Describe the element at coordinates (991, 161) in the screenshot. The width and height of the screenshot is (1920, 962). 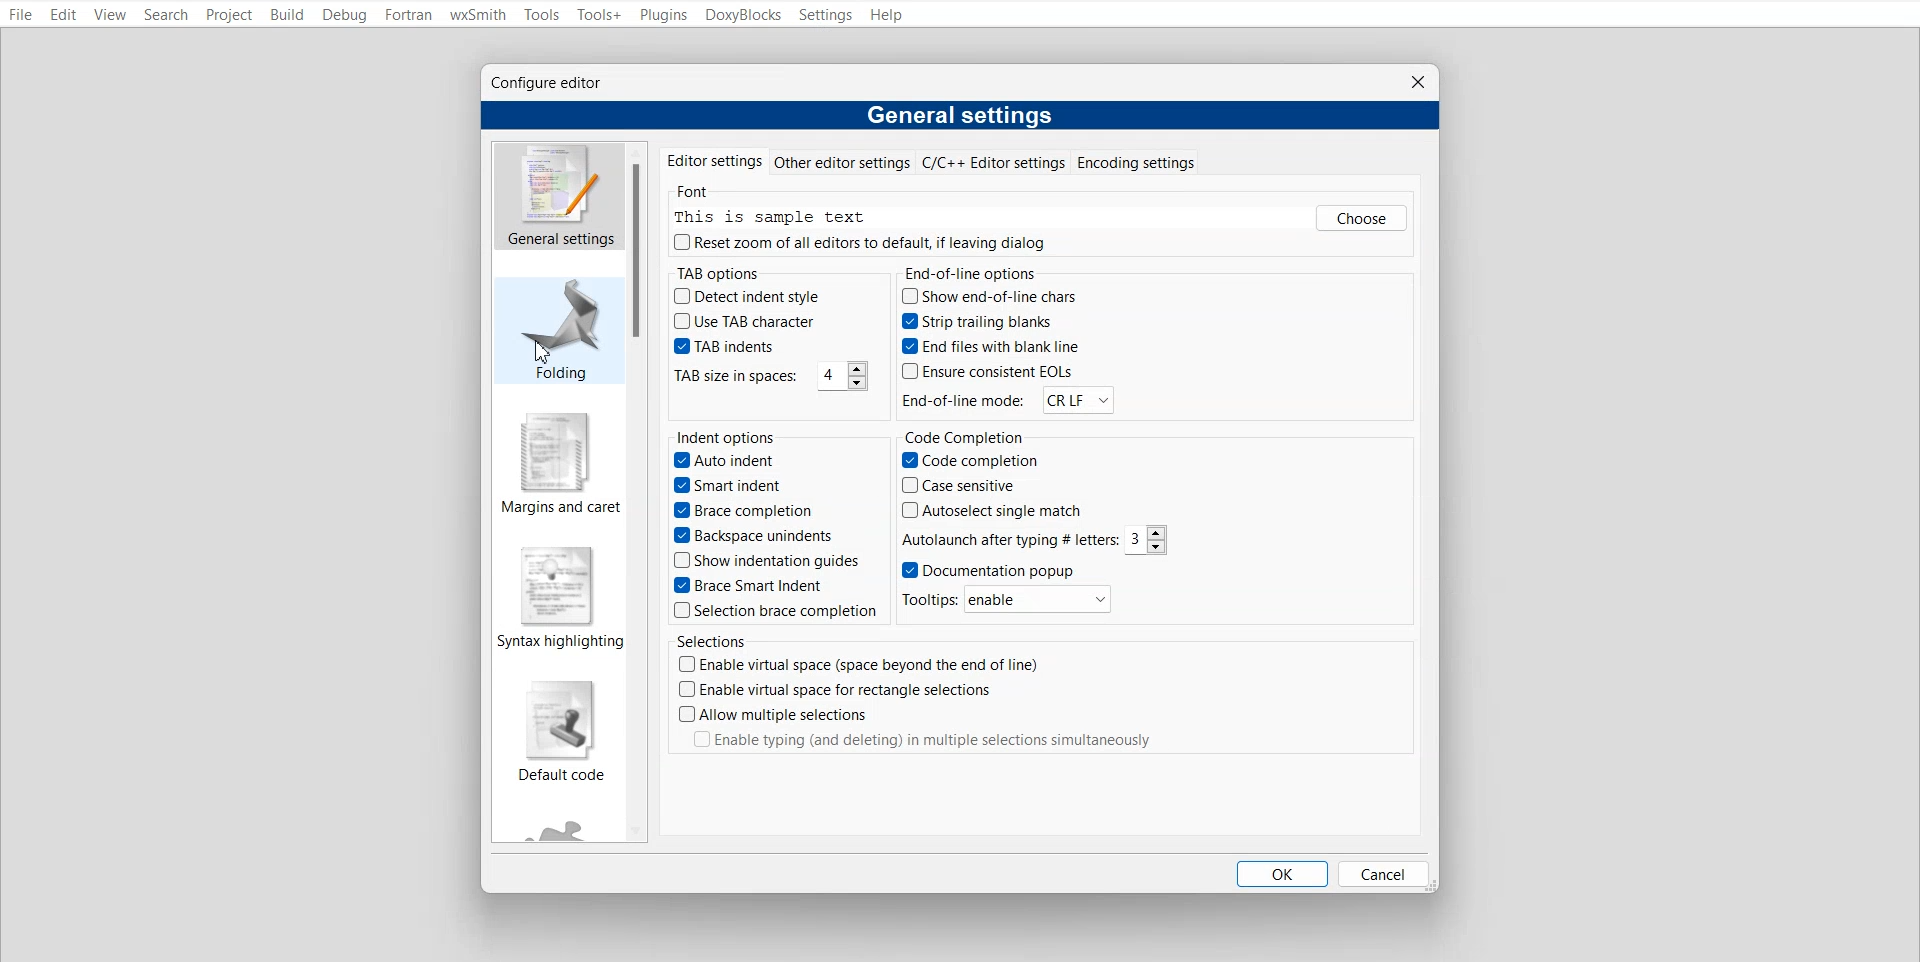
I see `C/C++ Editor Settings` at that location.